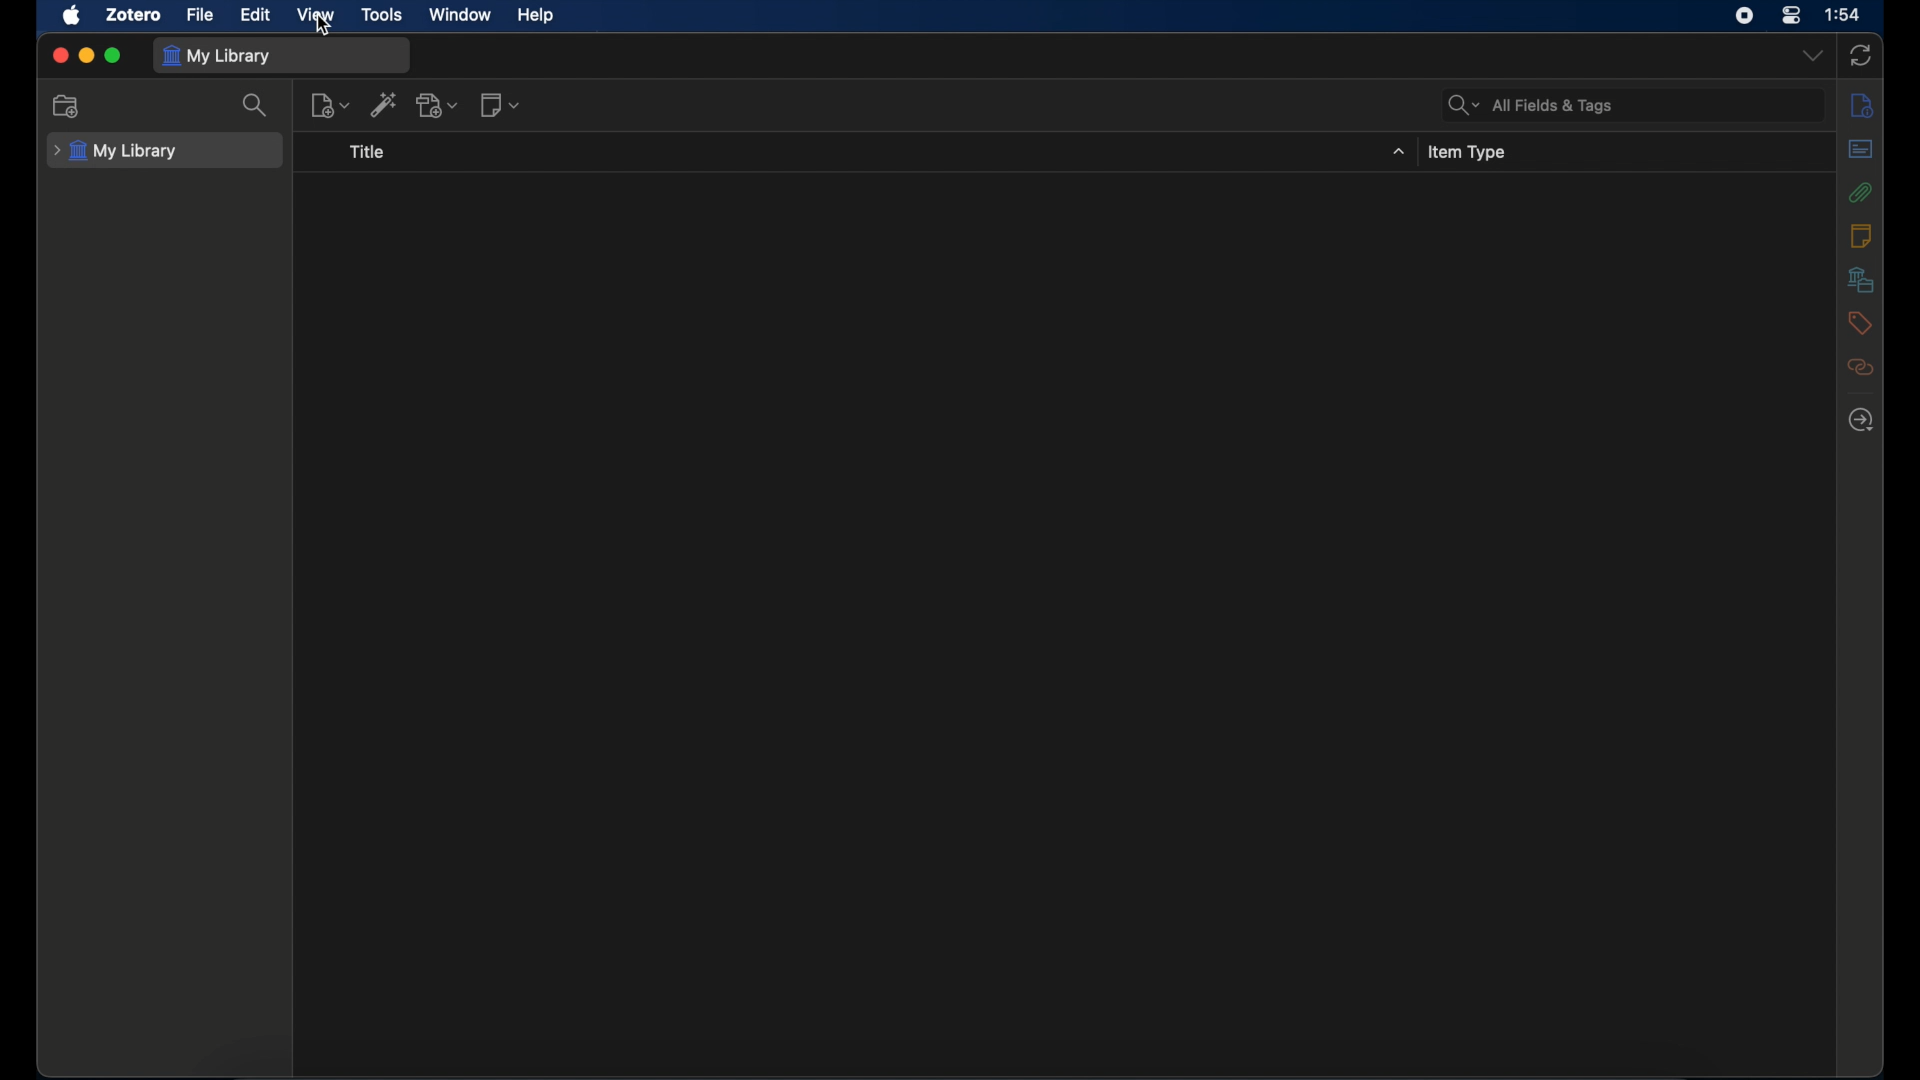  What do you see at coordinates (218, 55) in the screenshot?
I see `my library` at bounding box center [218, 55].